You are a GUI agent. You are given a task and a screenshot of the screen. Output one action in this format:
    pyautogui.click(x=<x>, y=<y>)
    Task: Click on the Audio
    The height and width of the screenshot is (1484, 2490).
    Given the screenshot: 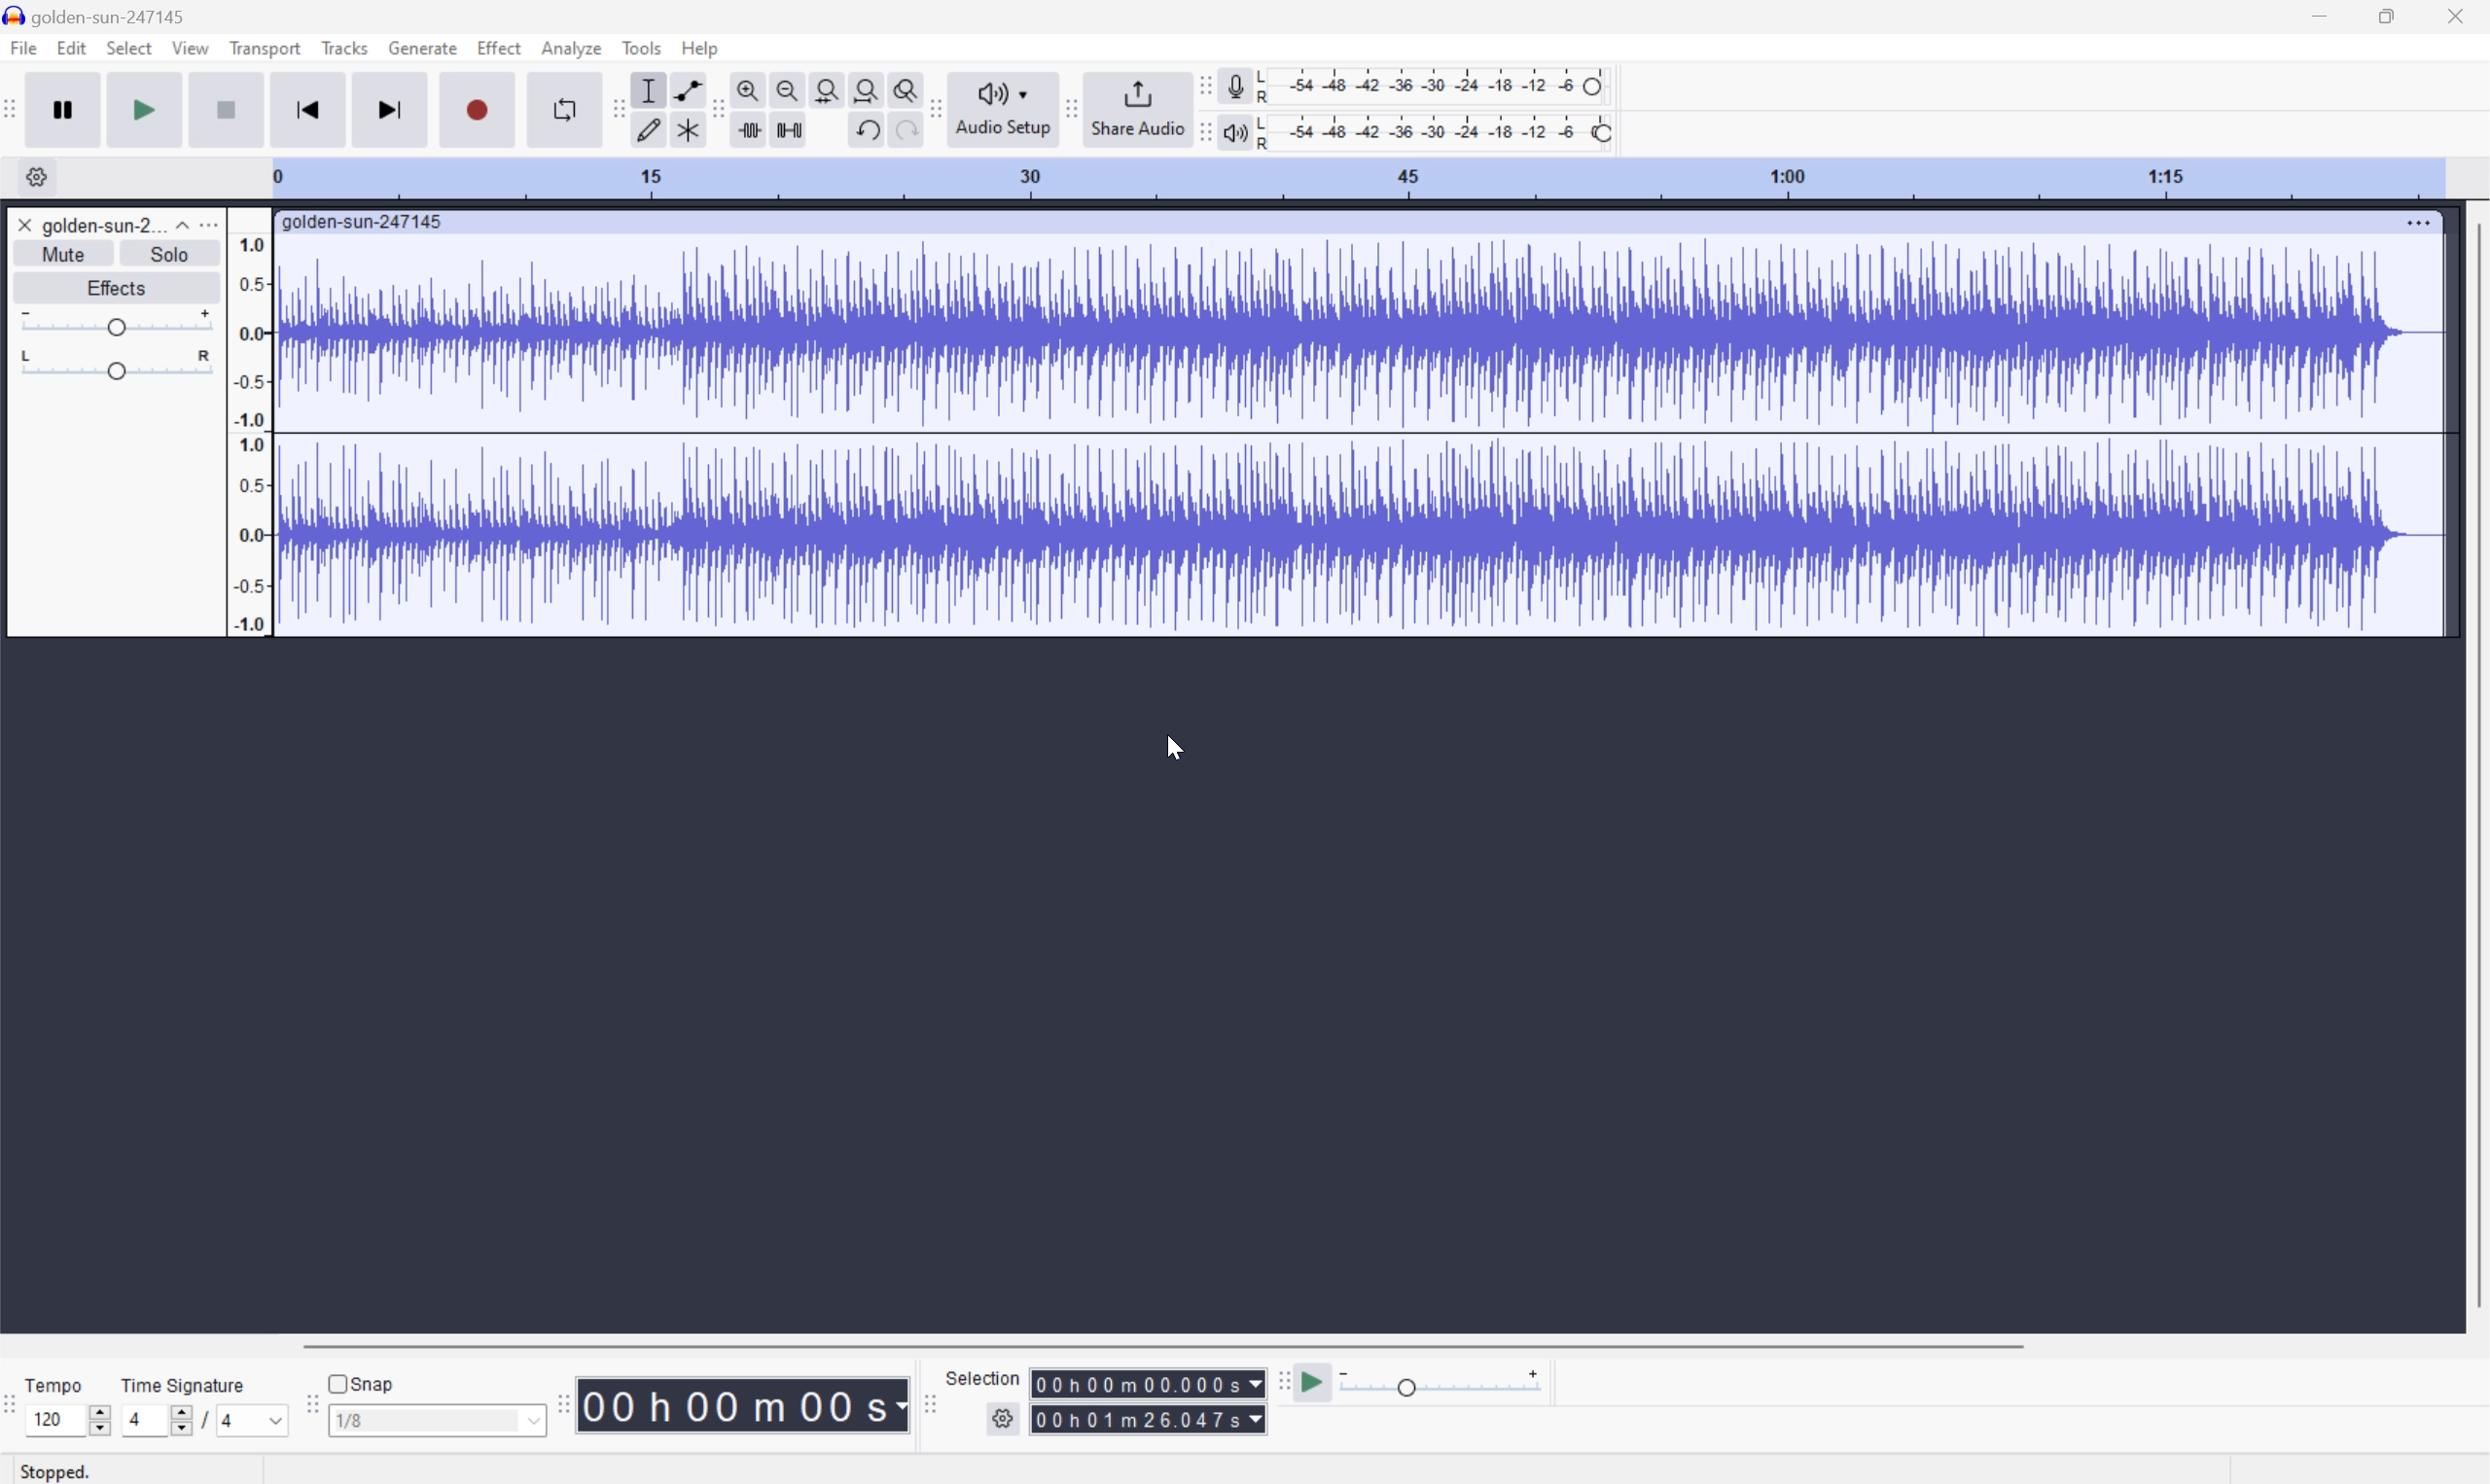 What is the action you would take?
    pyautogui.click(x=1359, y=436)
    